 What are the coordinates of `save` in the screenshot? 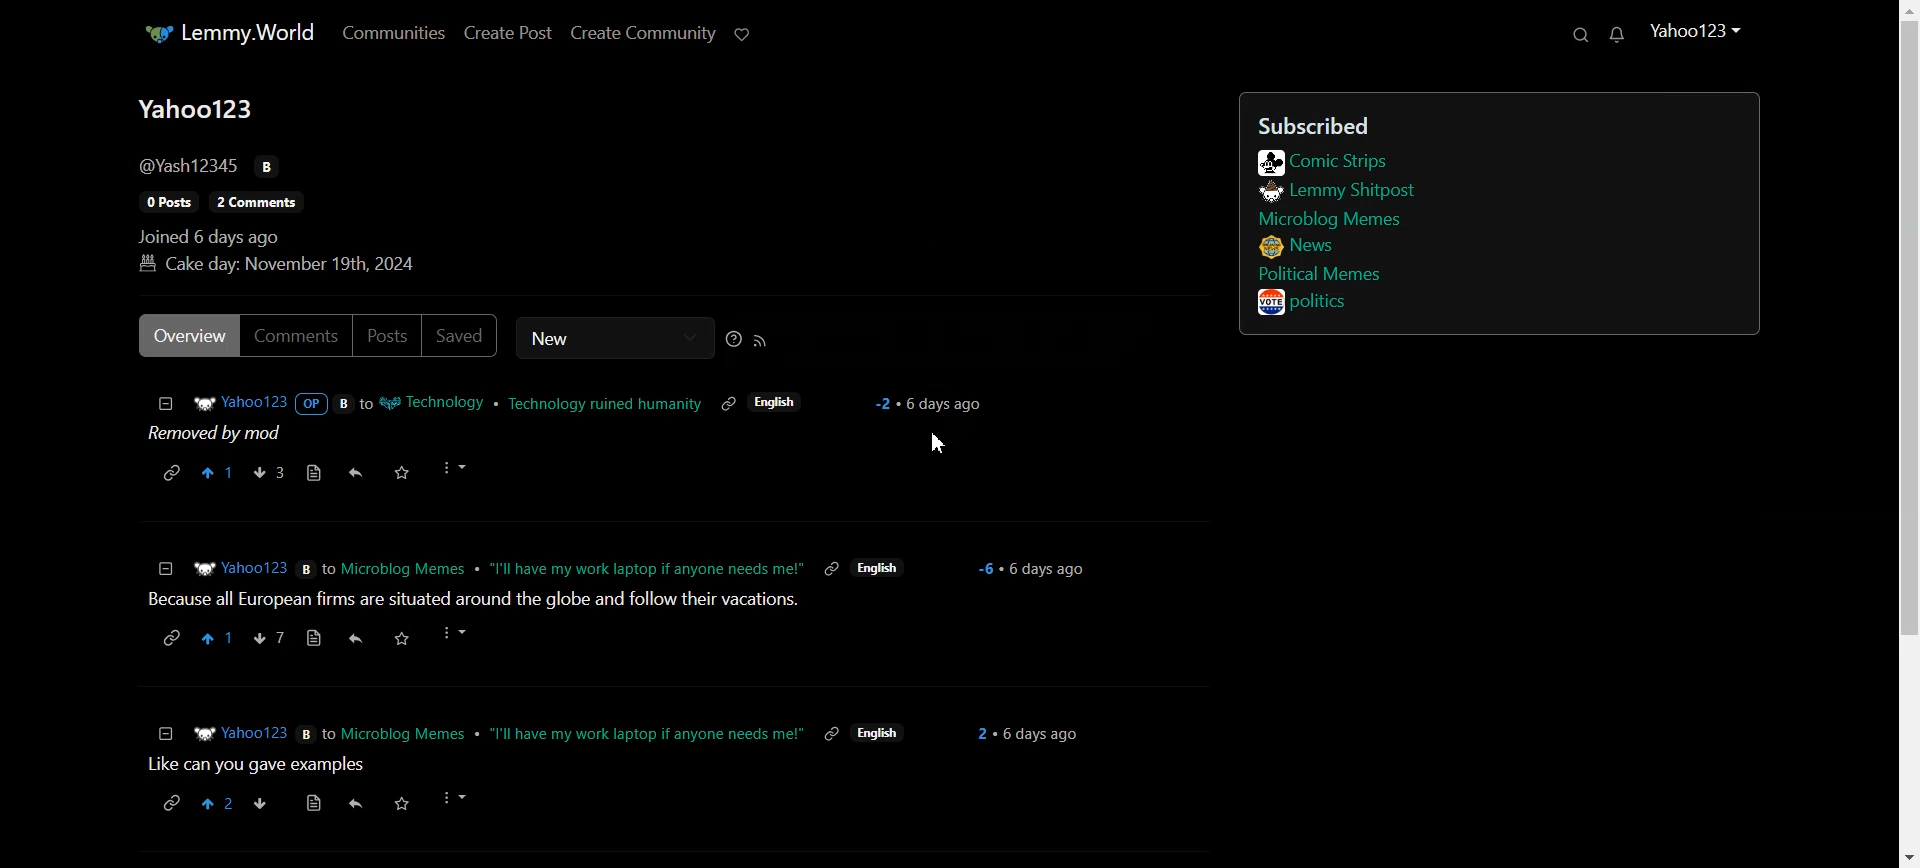 It's located at (404, 803).